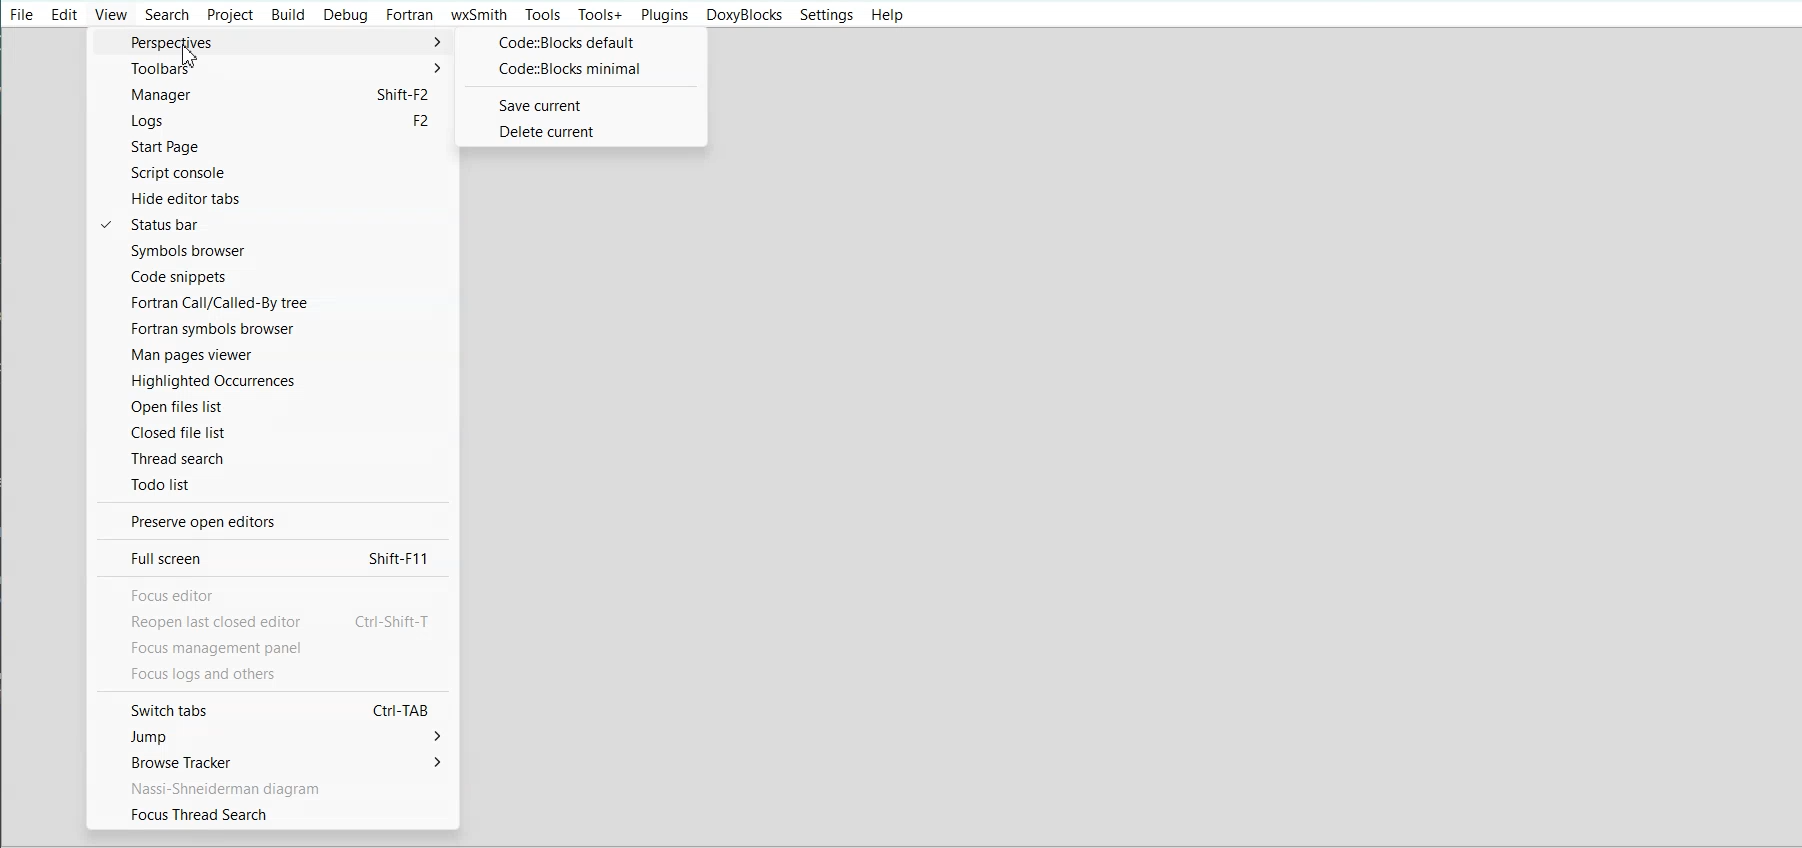  I want to click on Focus thread search, so click(282, 813).